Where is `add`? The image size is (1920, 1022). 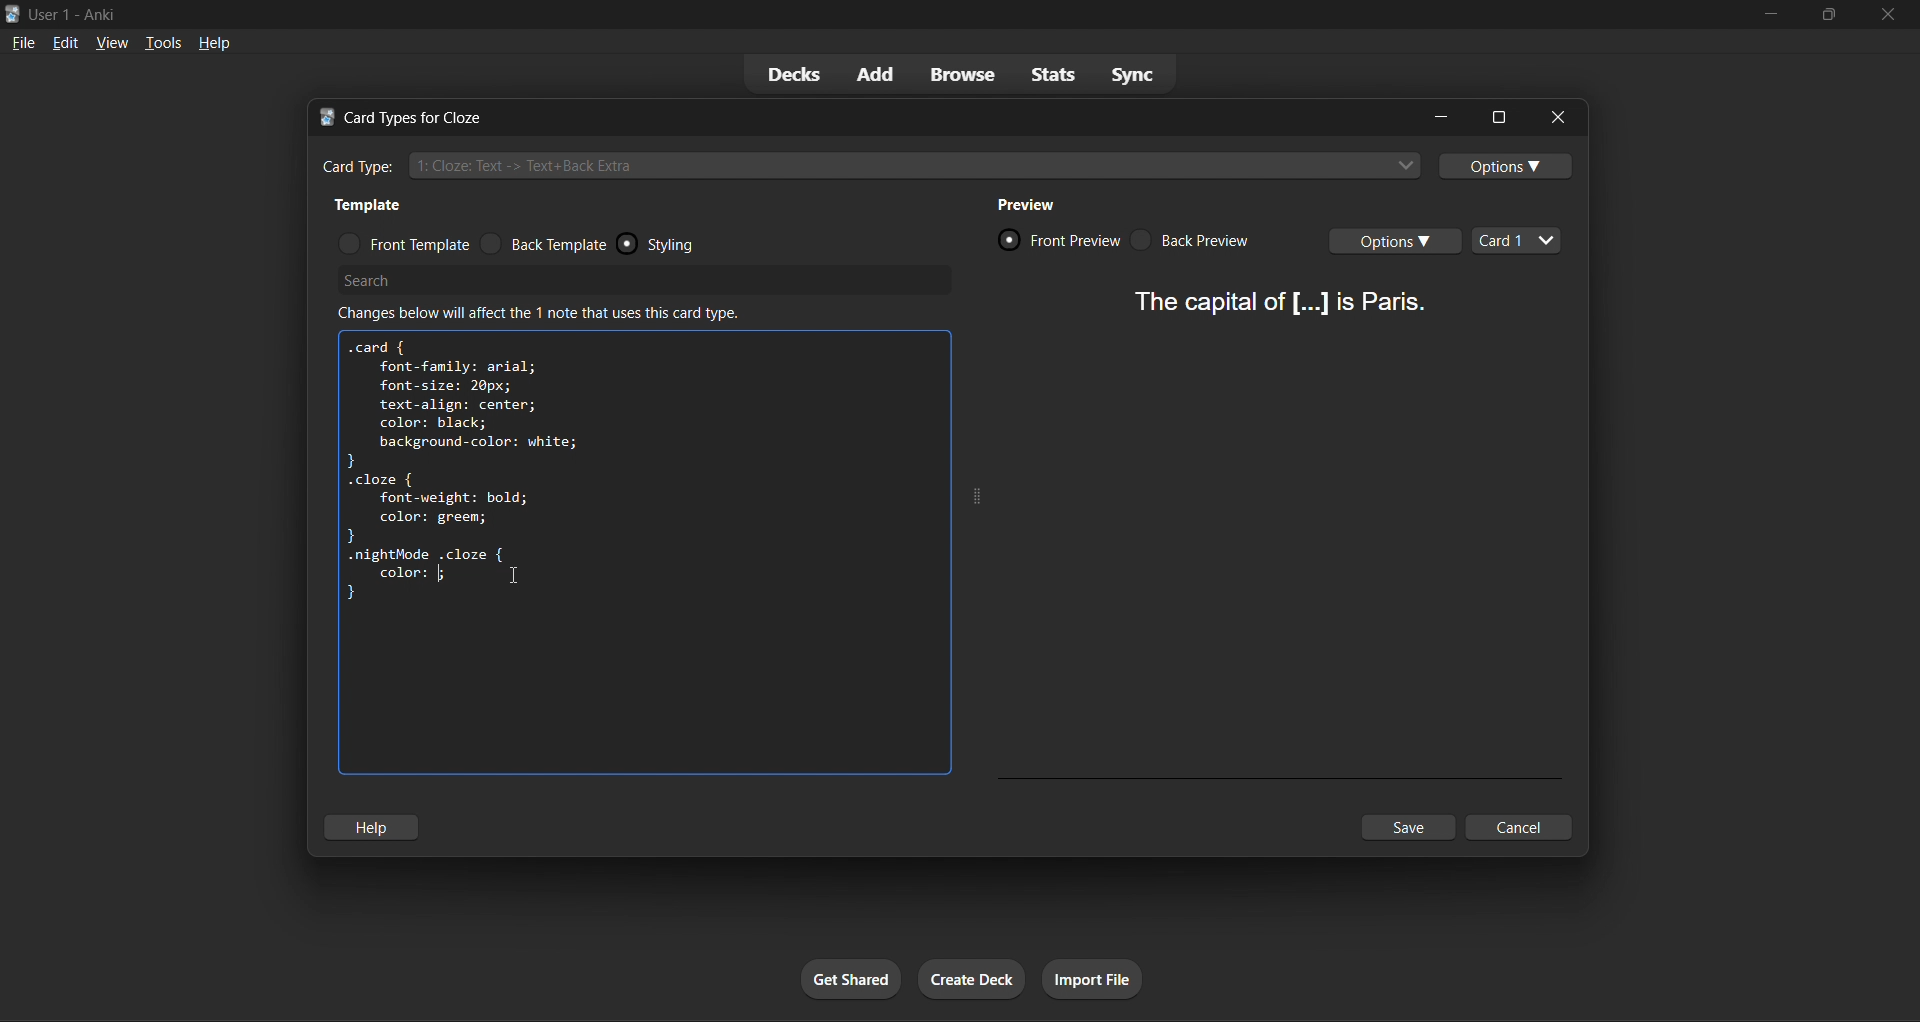
add is located at coordinates (875, 72).